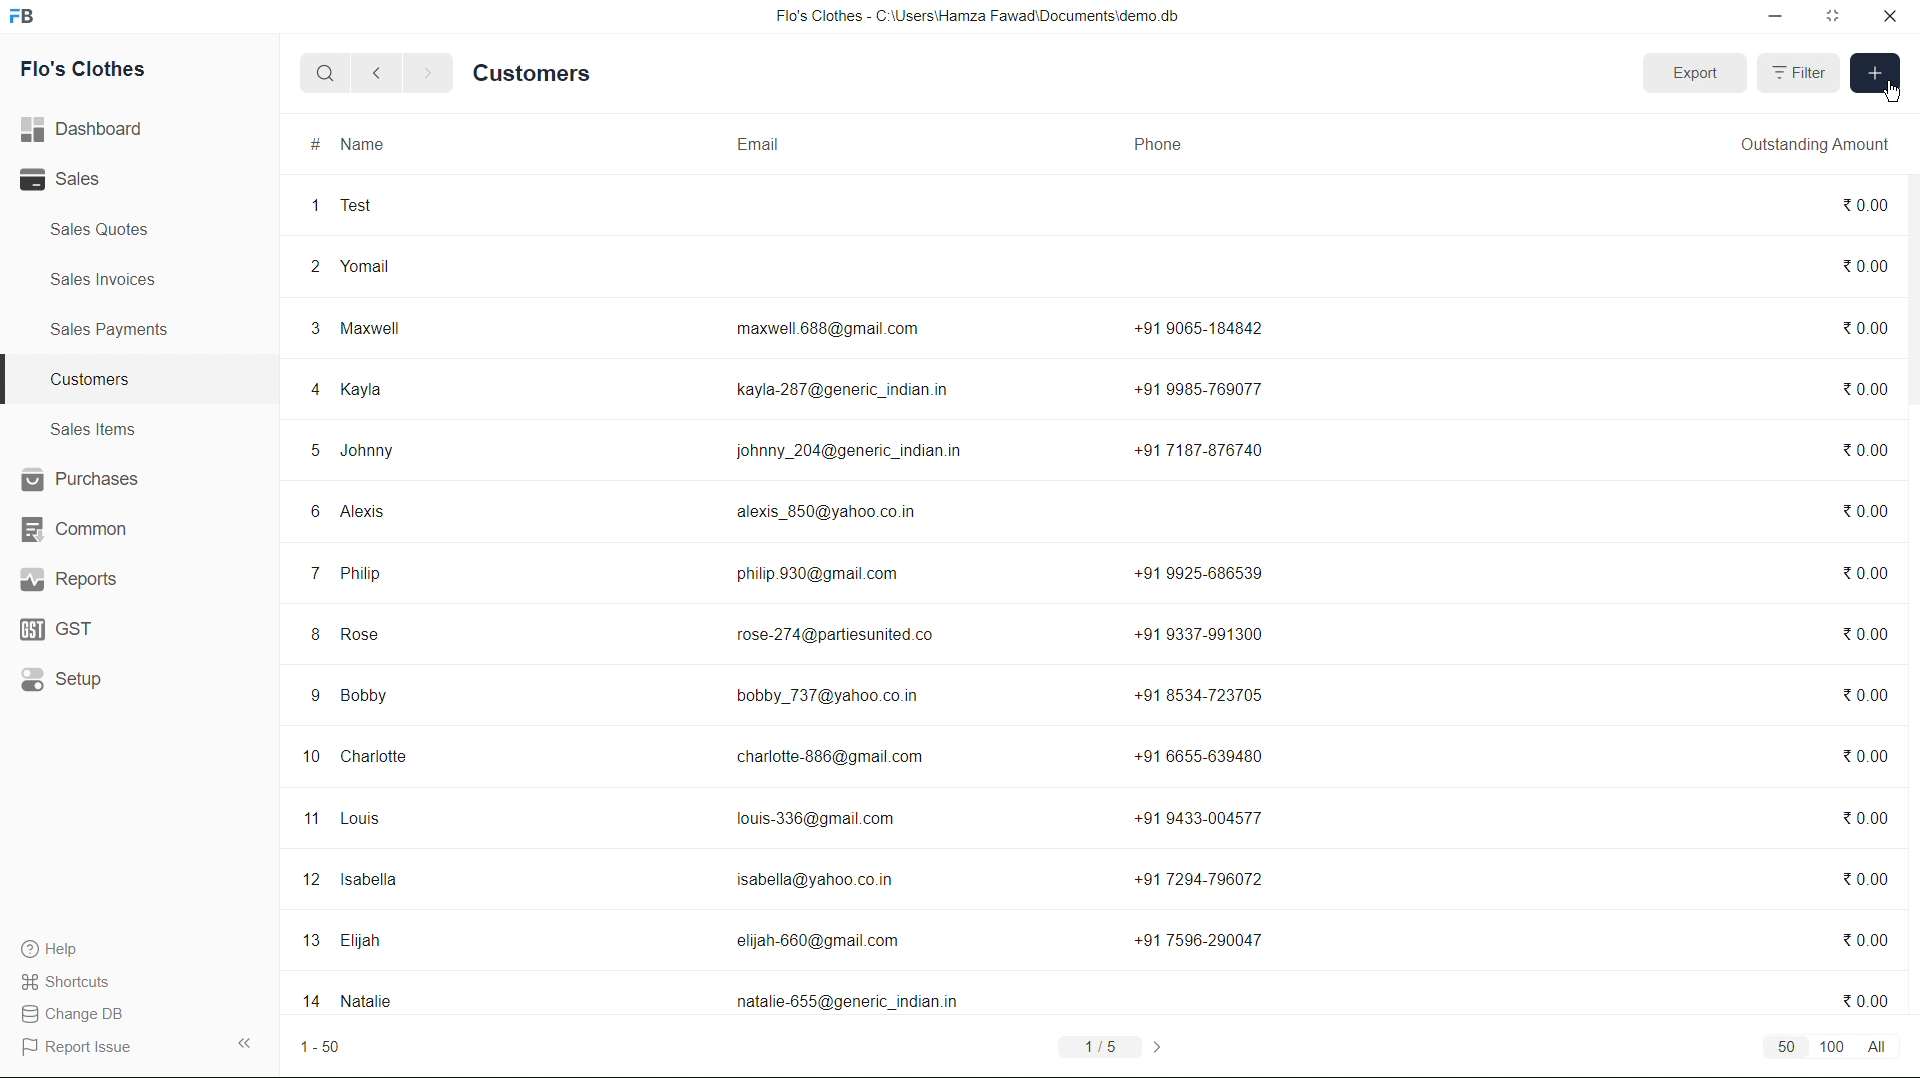  What do you see at coordinates (361, 387) in the screenshot?
I see `Kayla` at bounding box center [361, 387].